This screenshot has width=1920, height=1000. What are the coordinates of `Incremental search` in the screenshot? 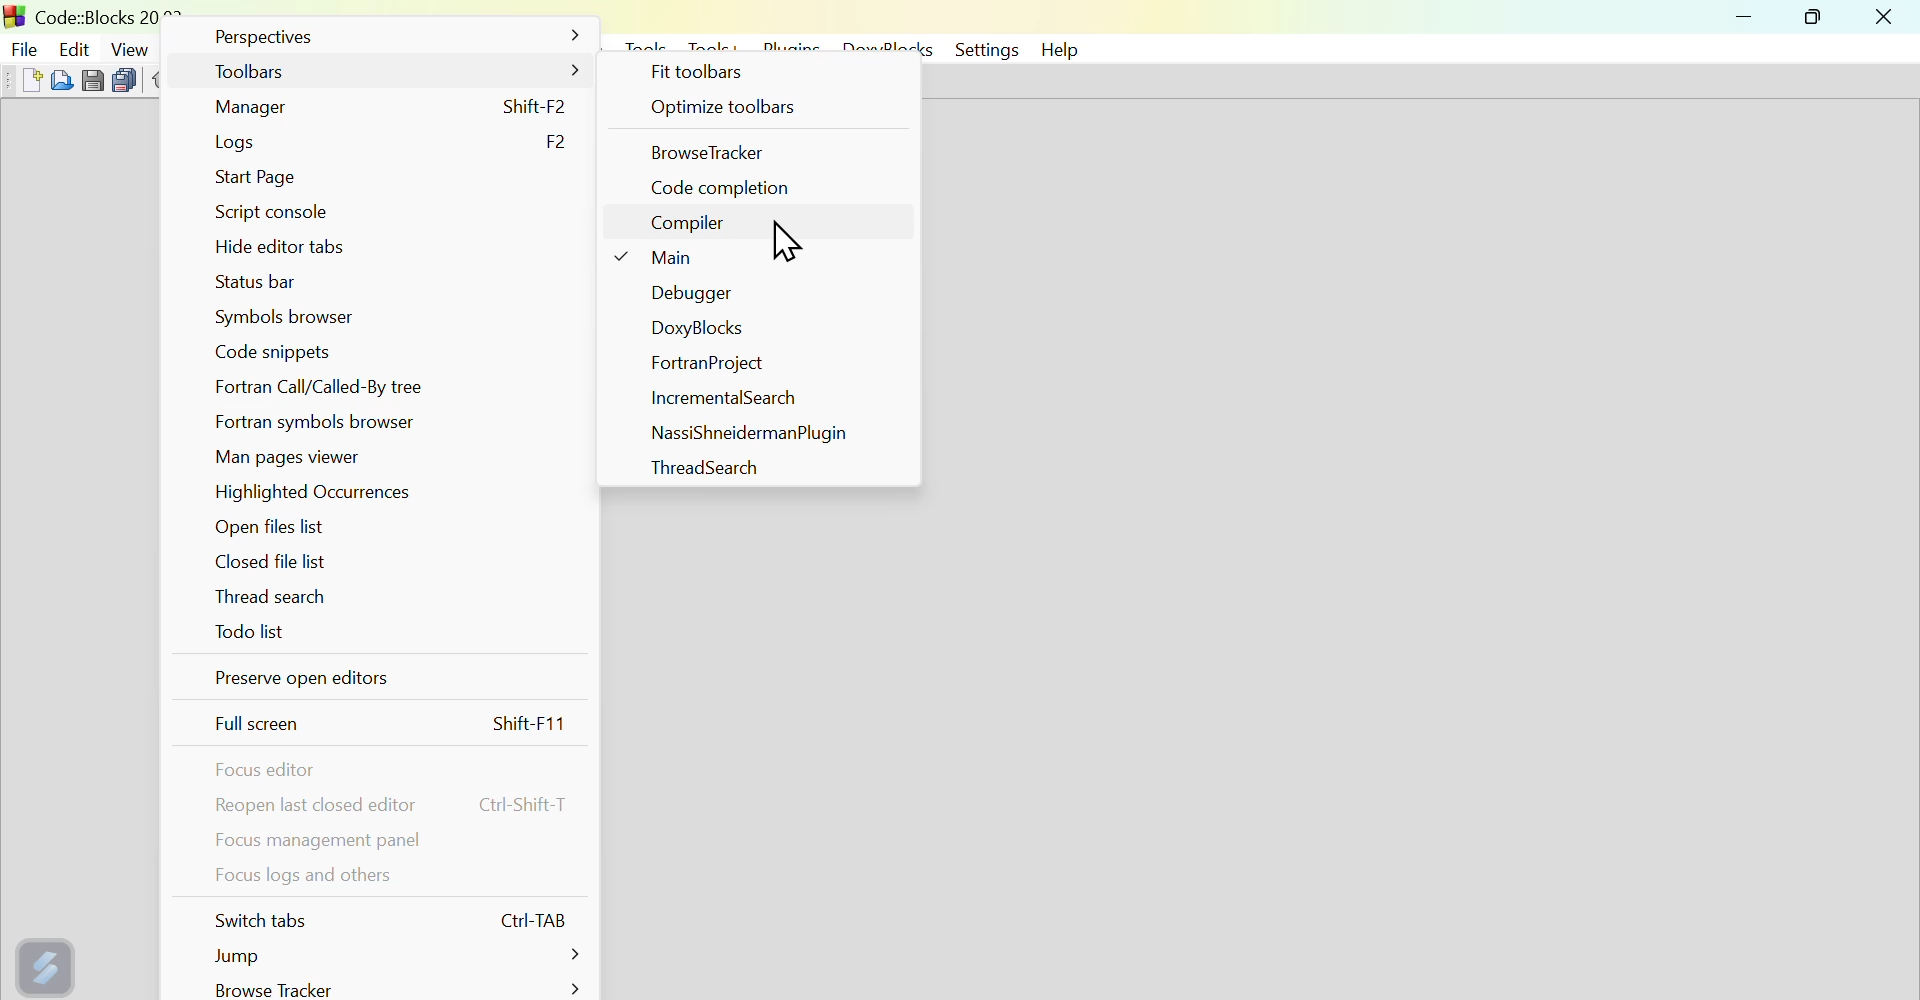 It's located at (728, 401).